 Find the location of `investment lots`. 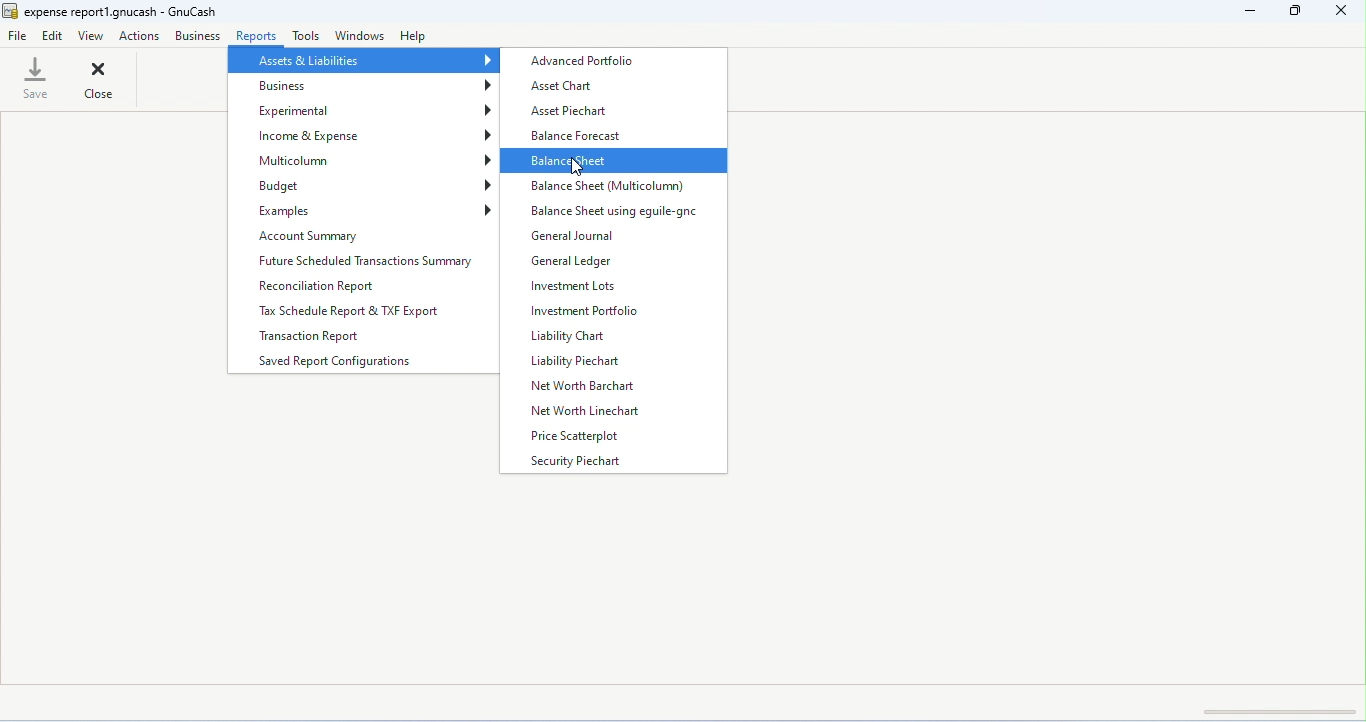

investment lots is located at coordinates (573, 286).